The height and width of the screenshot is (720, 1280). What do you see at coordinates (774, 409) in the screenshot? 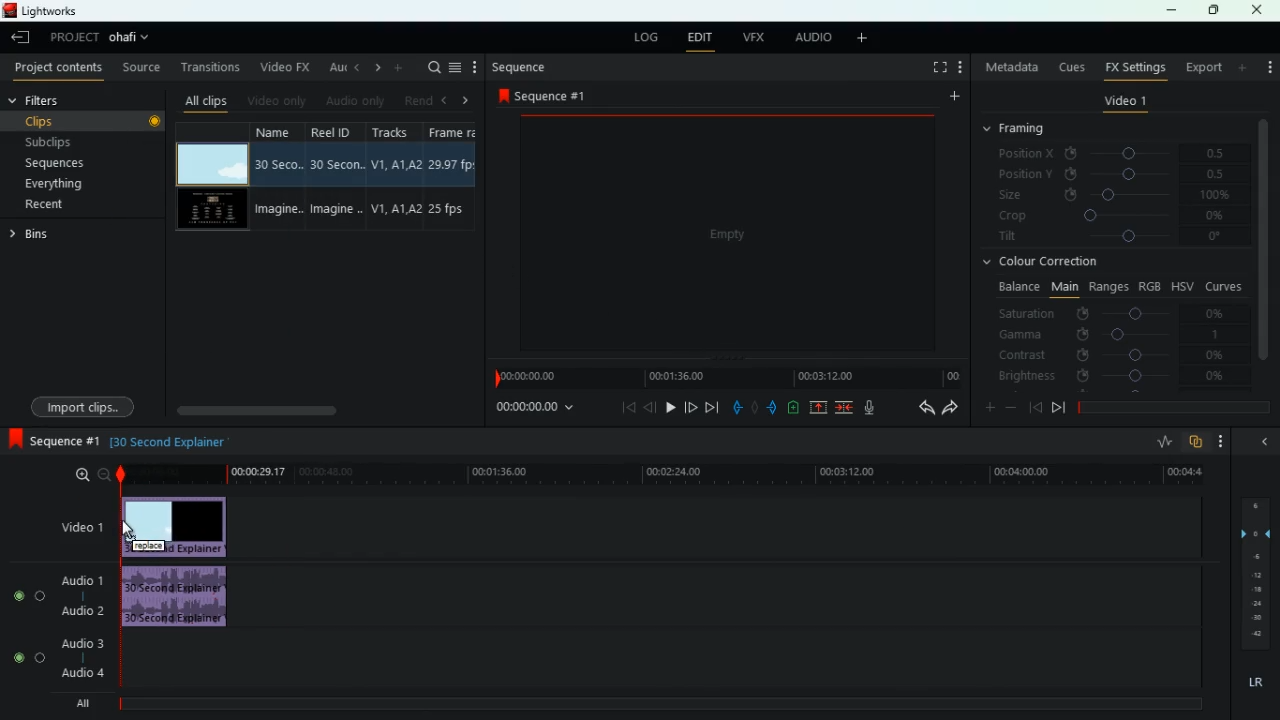
I see `push` at bounding box center [774, 409].